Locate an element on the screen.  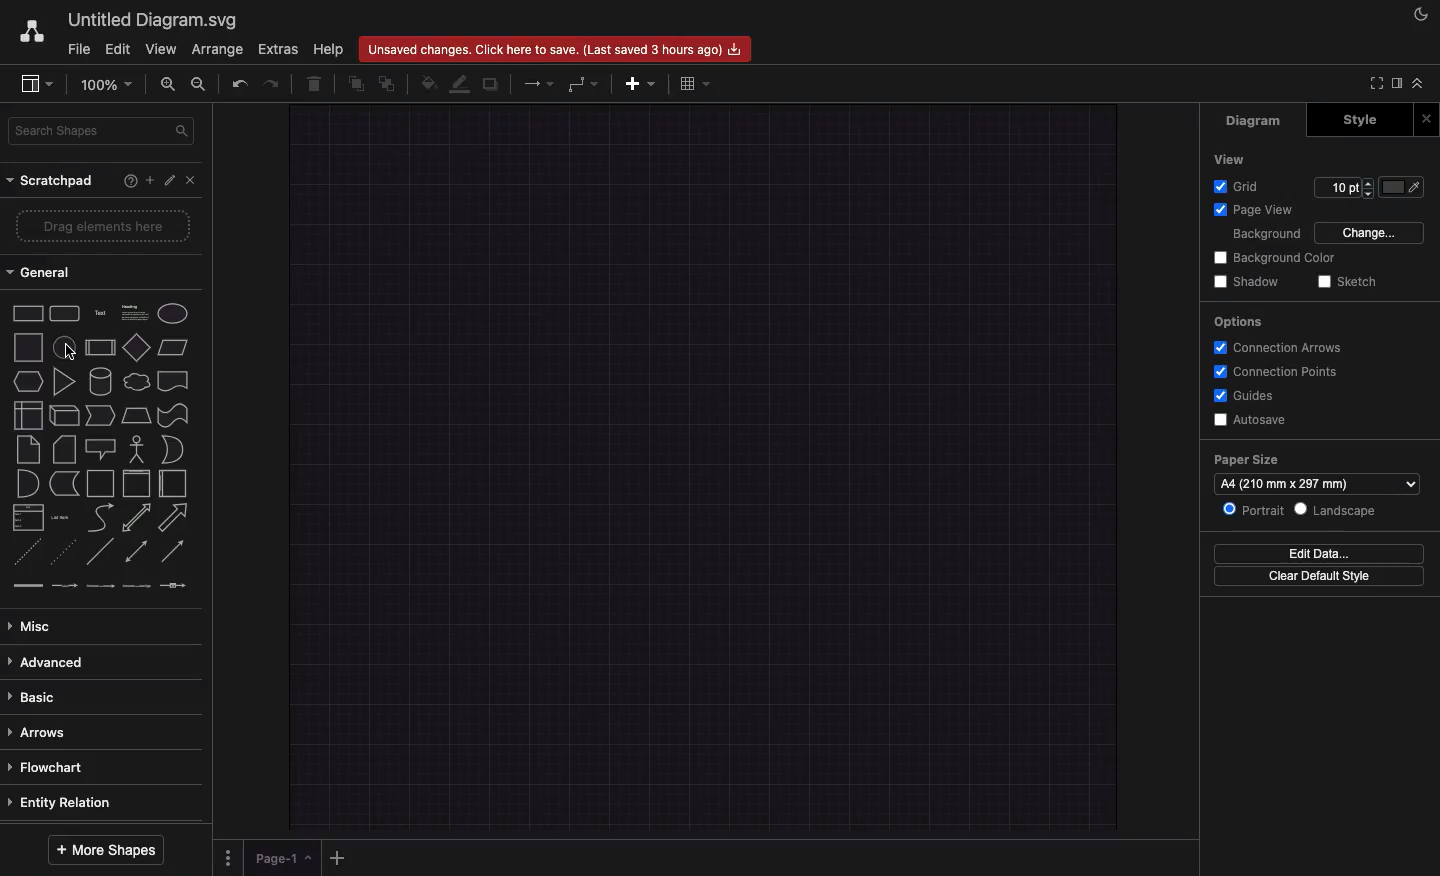
Paper size is located at coordinates (1316, 459).